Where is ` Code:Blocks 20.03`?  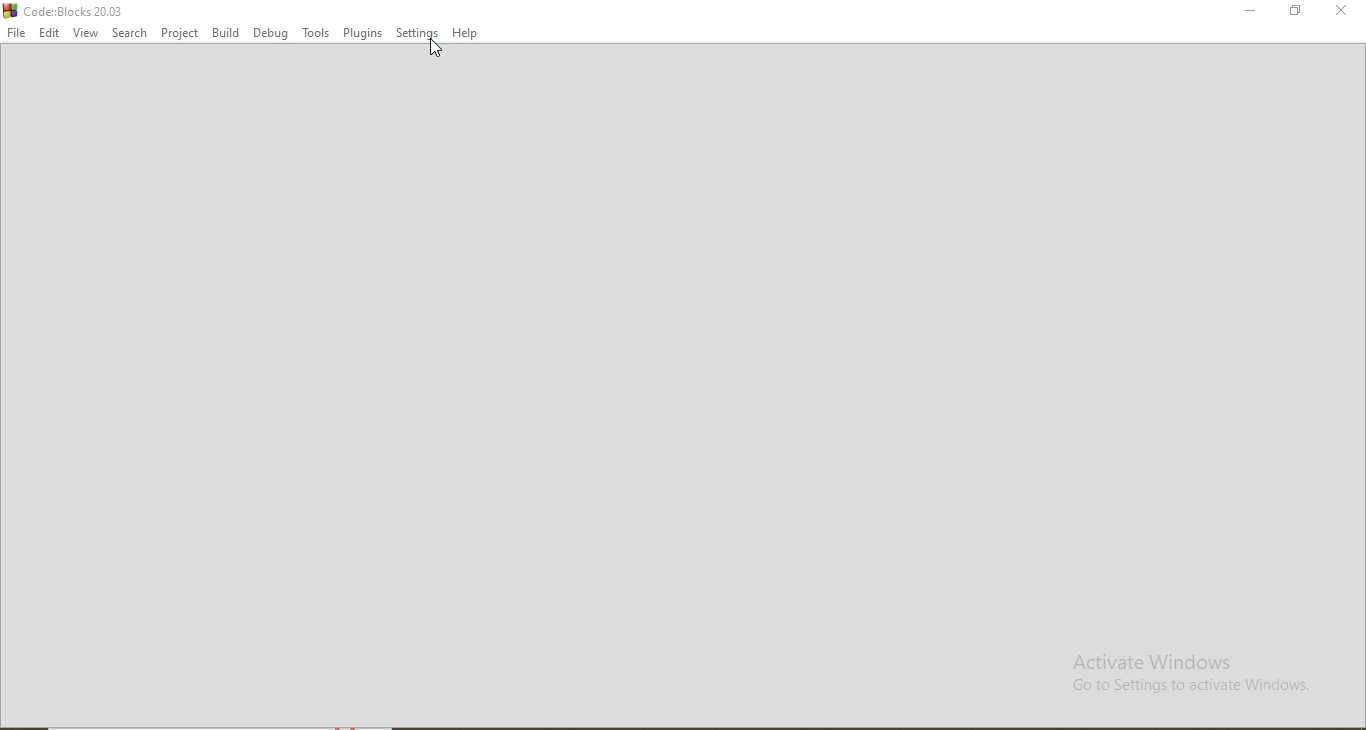  Code:Blocks 20.03 is located at coordinates (72, 9).